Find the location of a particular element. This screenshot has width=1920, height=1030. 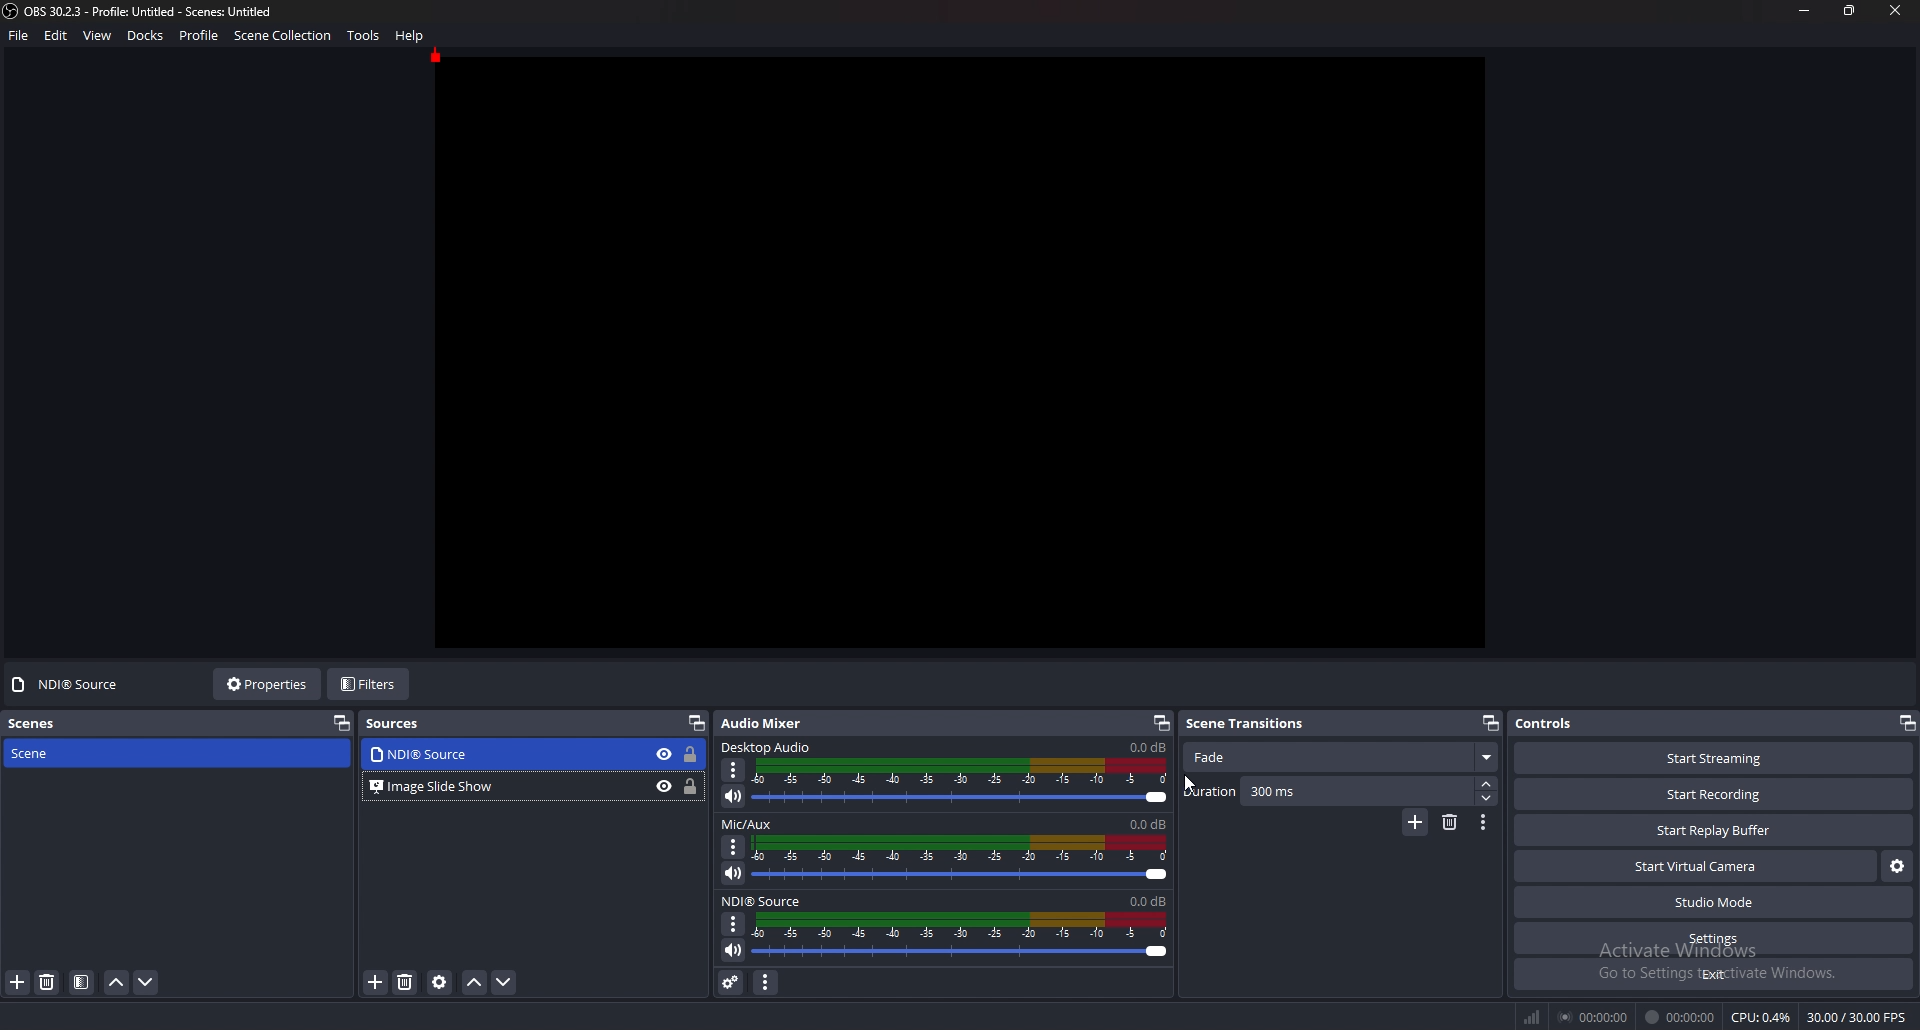

options is located at coordinates (733, 770).